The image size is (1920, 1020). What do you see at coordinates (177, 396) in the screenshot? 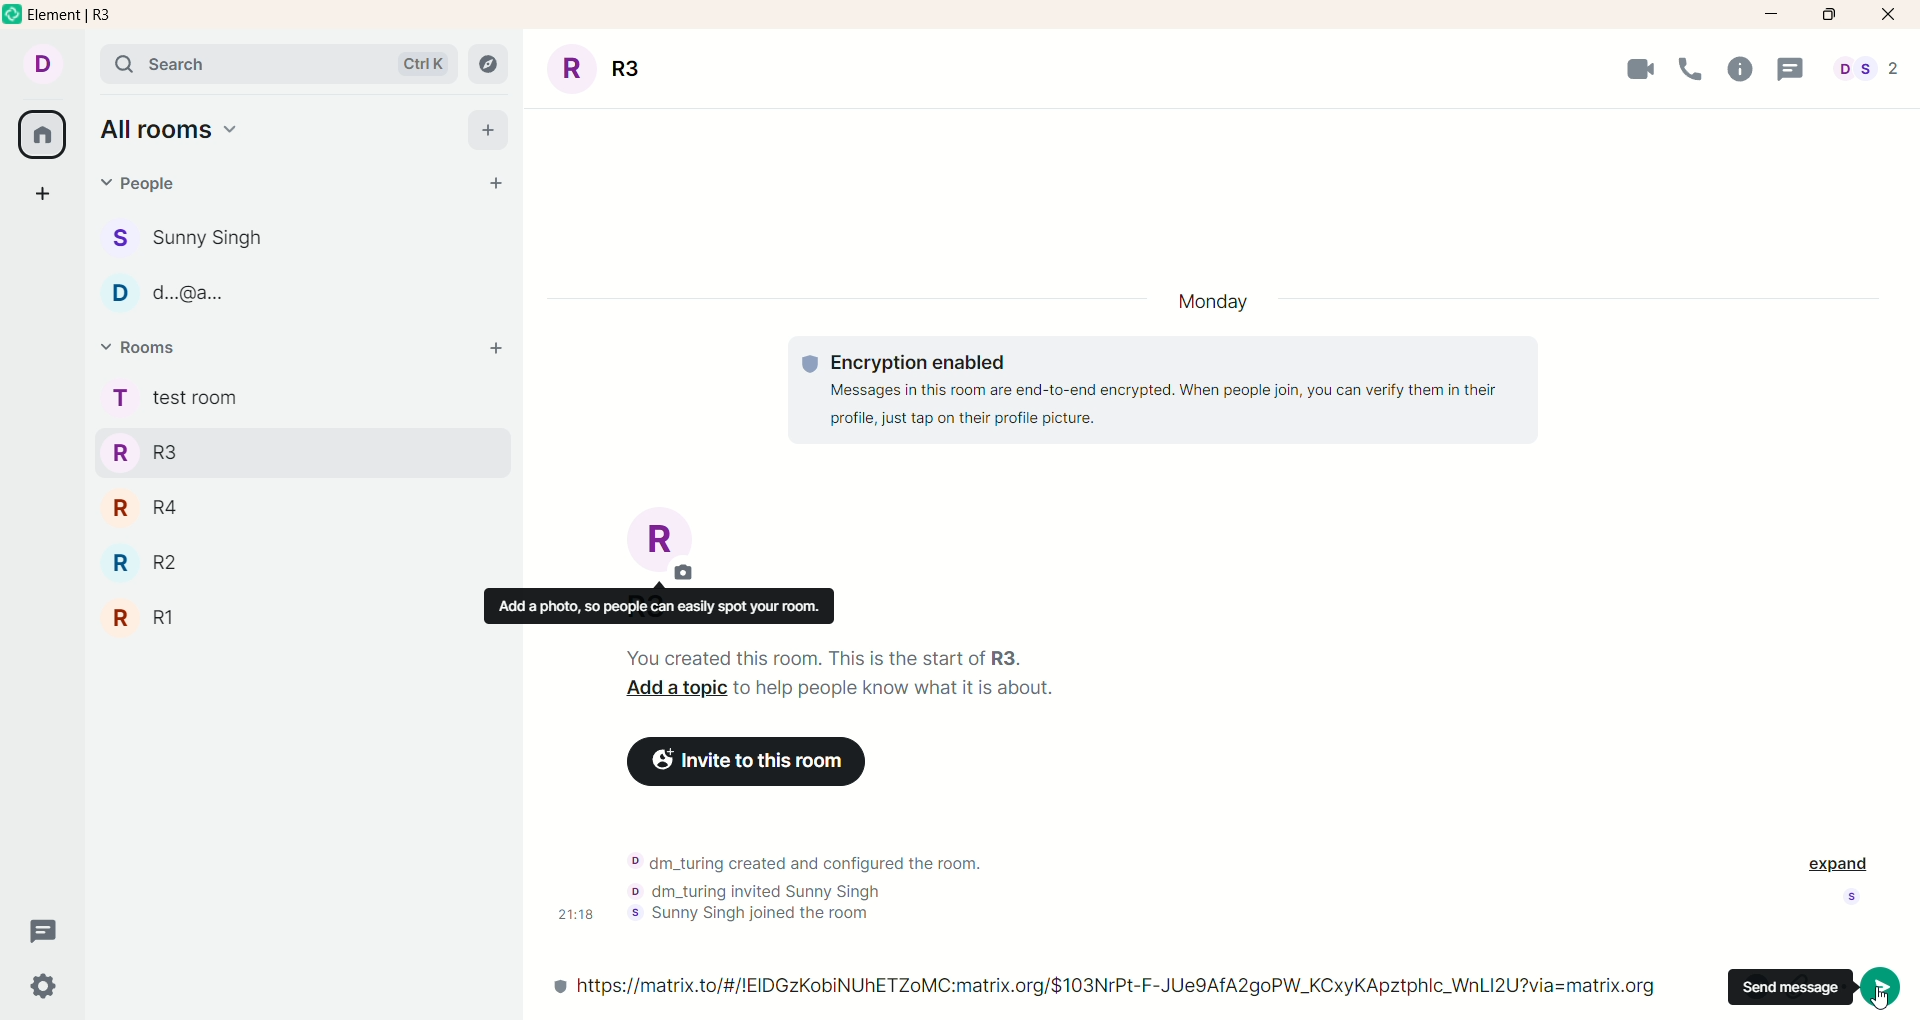
I see `rooms` at bounding box center [177, 396].